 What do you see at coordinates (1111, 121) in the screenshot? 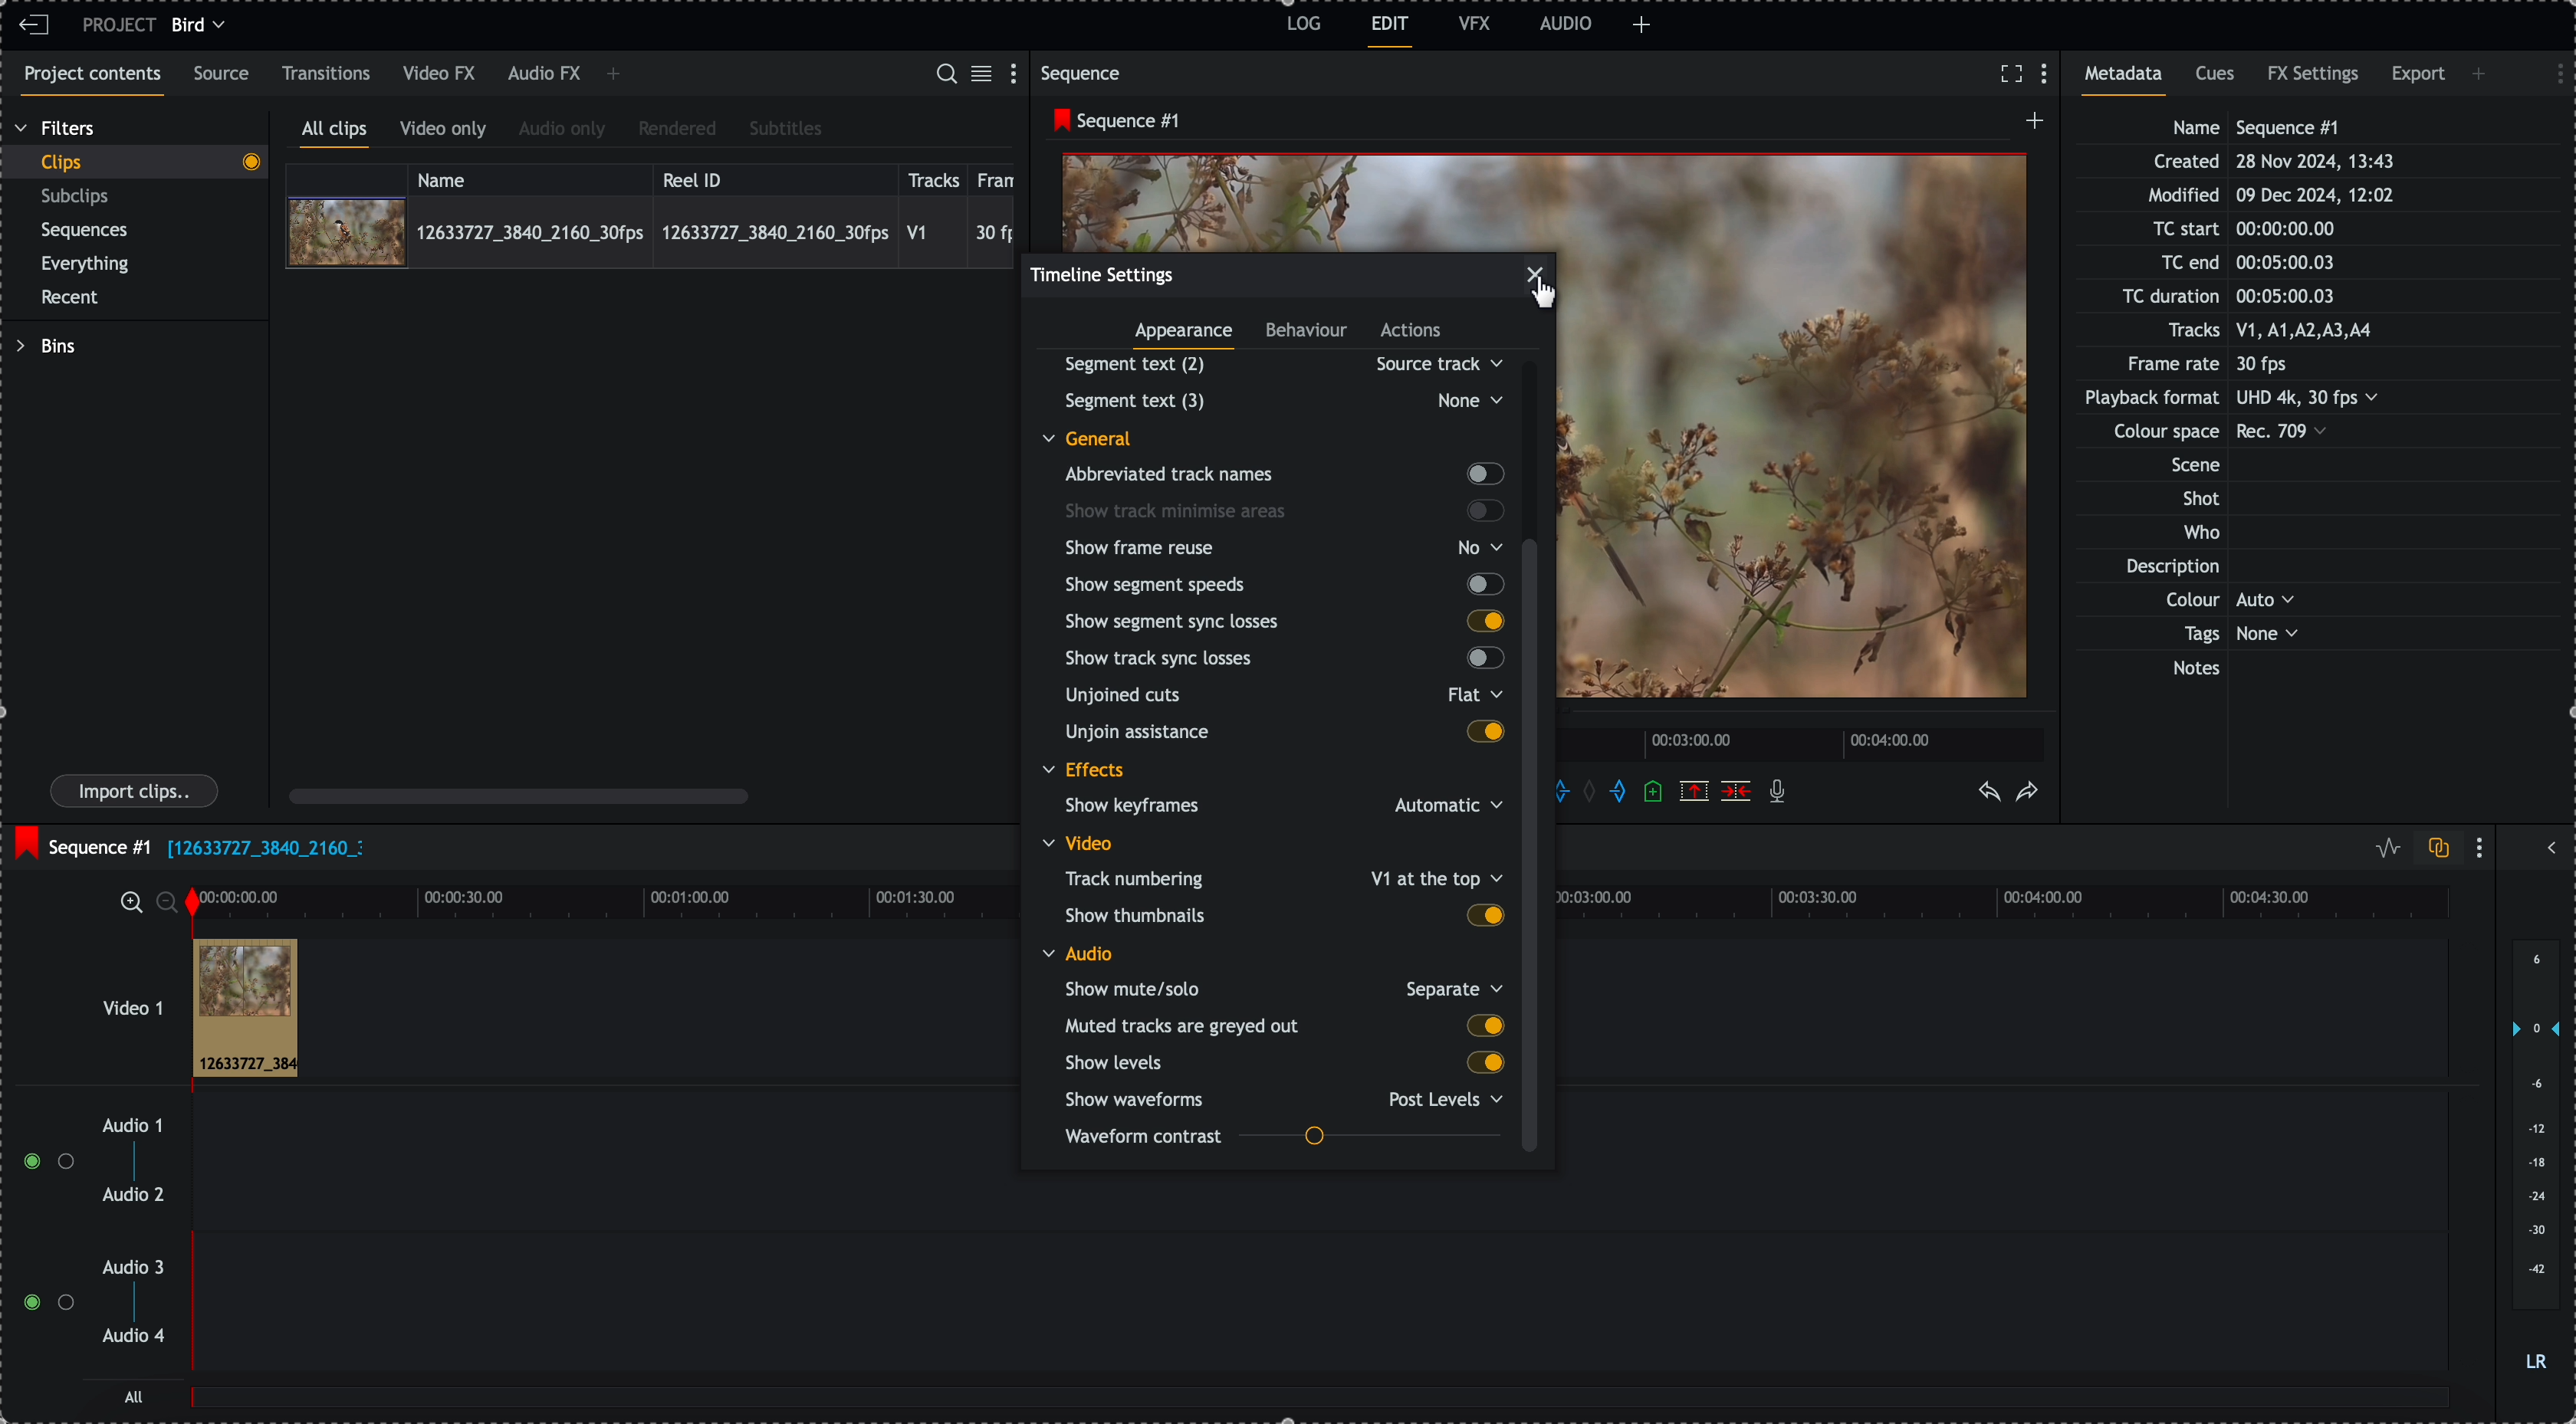
I see `sequence #1` at bounding box center [1111, 121].